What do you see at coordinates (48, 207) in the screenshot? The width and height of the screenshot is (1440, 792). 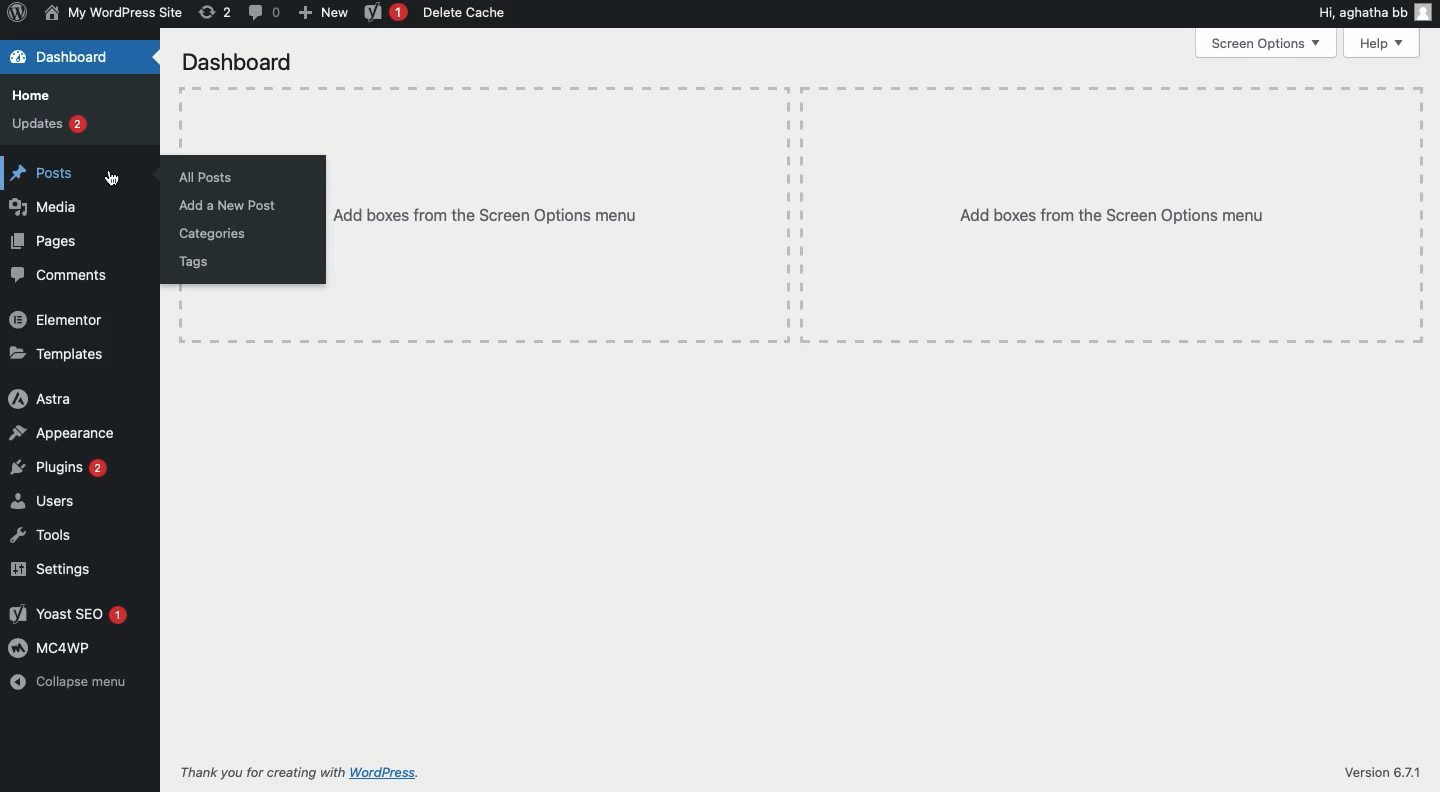 I see `Media` at bounding box center [48, 207].